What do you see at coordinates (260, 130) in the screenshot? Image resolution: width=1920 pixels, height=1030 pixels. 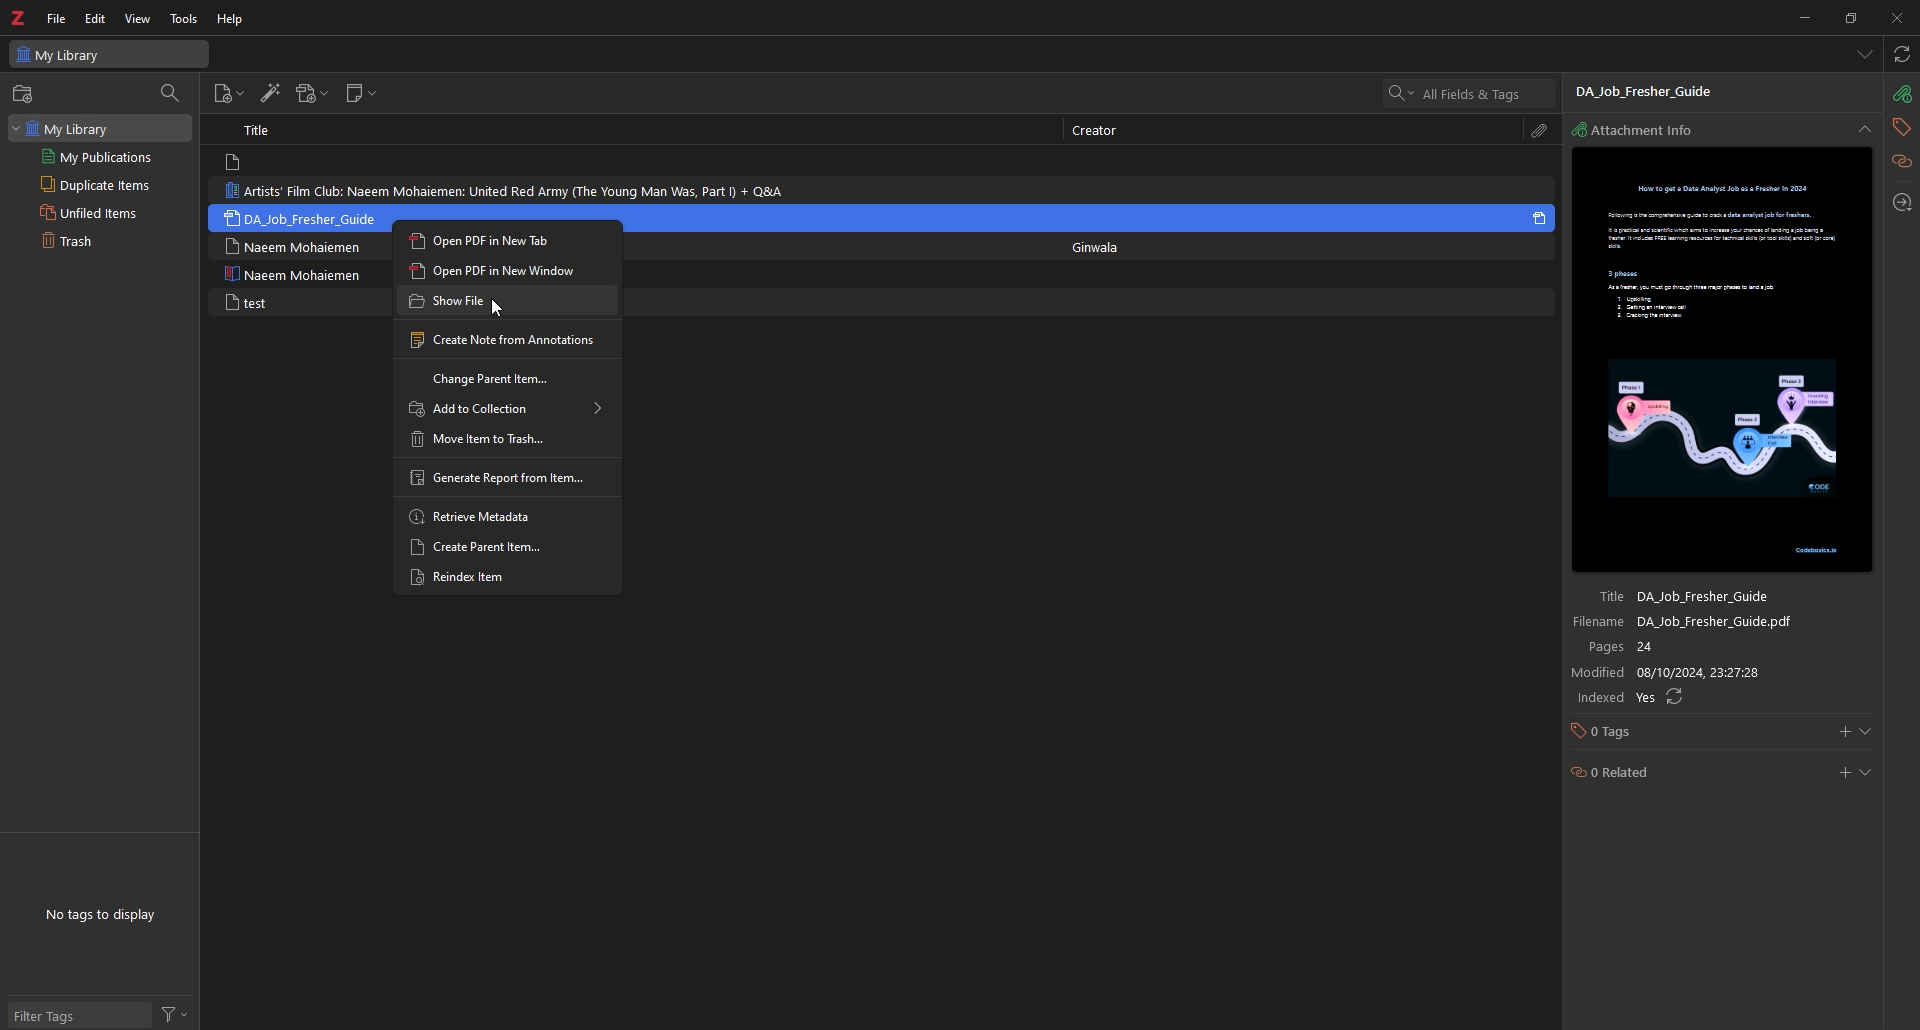 I see `title` at bounding box center [260, 130].